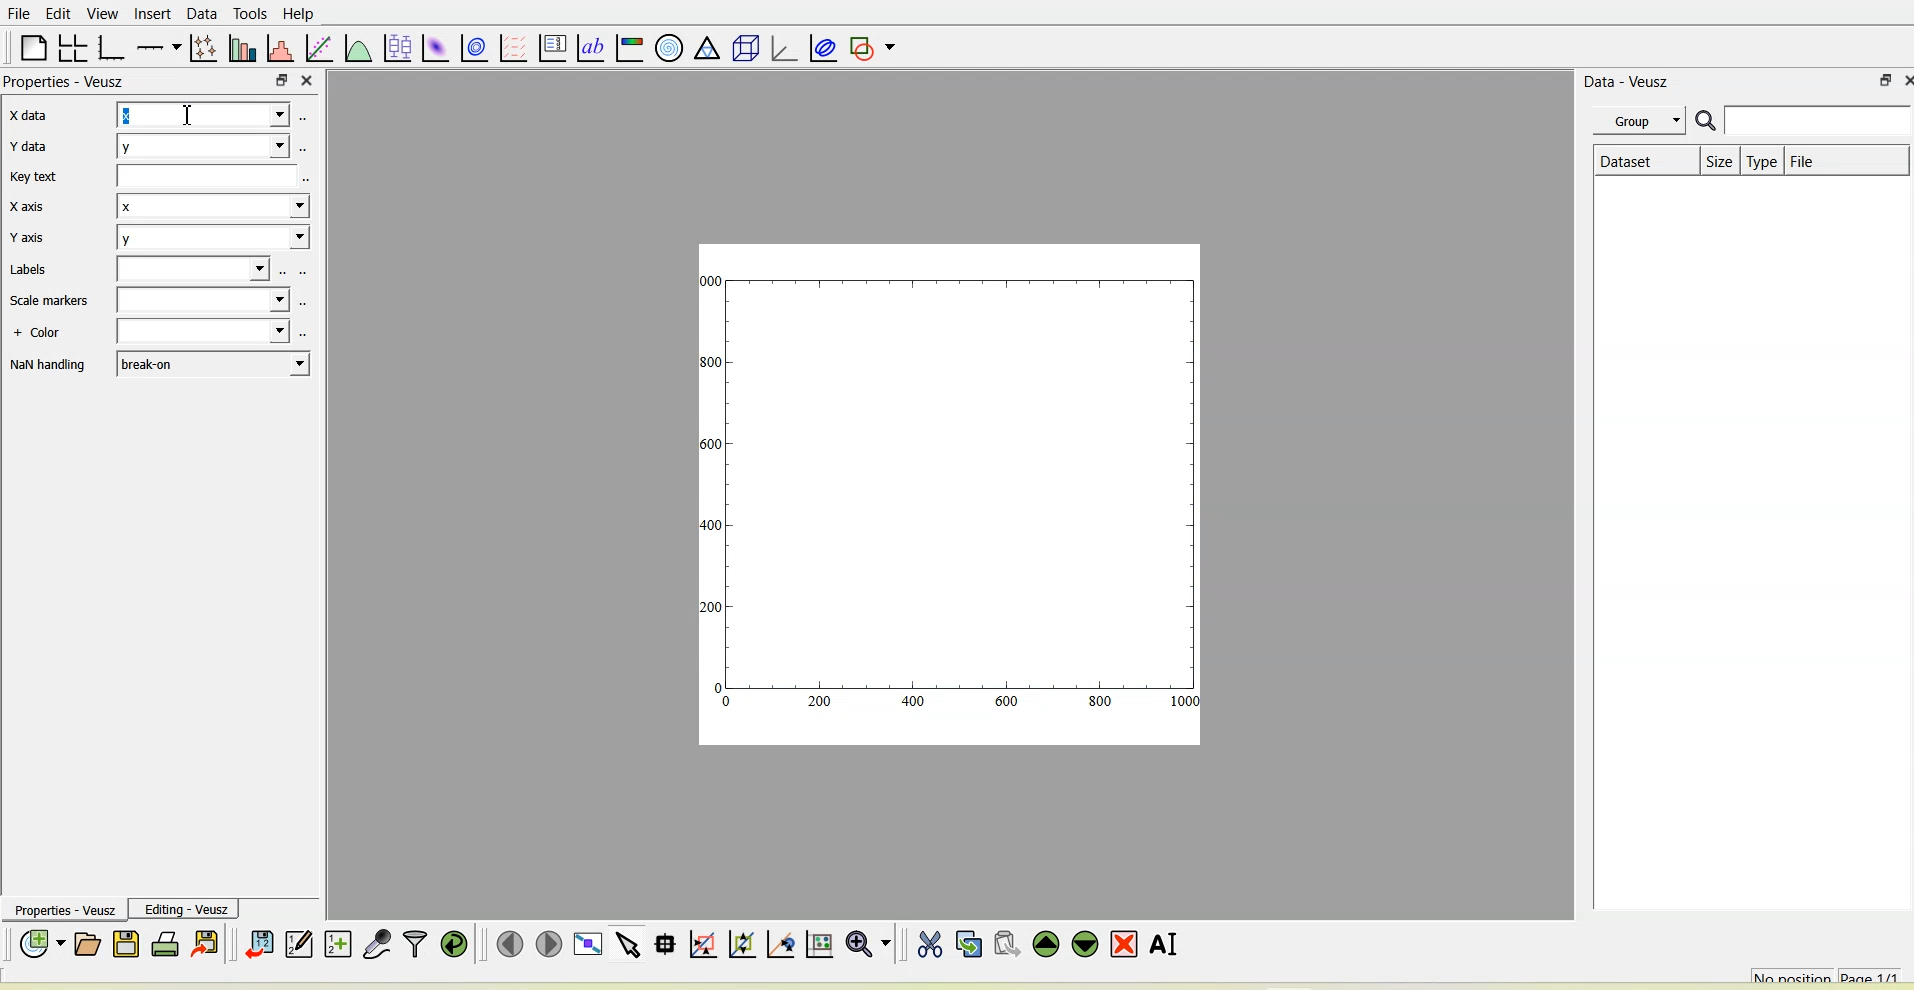 This screenshot has width=1914, height=990. I want to click on Type, so click(1762, 161).